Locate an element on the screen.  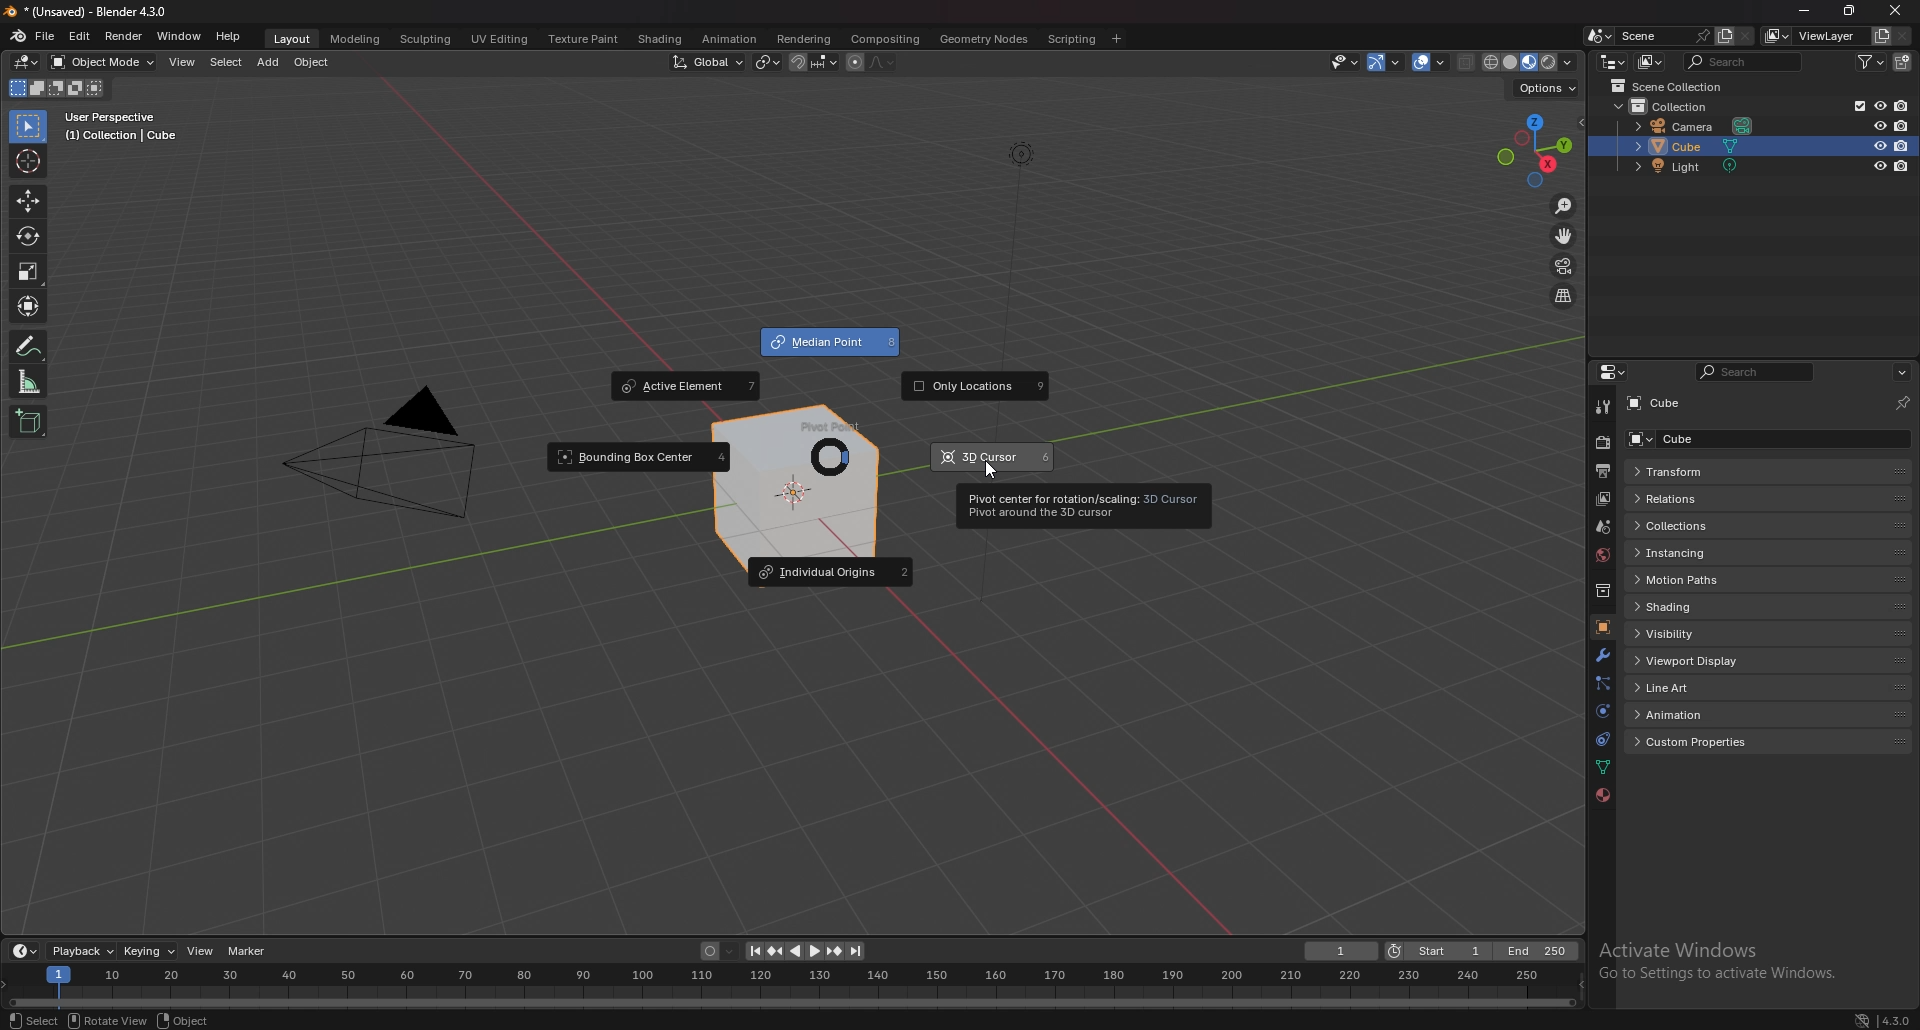
constraints is located at coordinates (1600, 739).